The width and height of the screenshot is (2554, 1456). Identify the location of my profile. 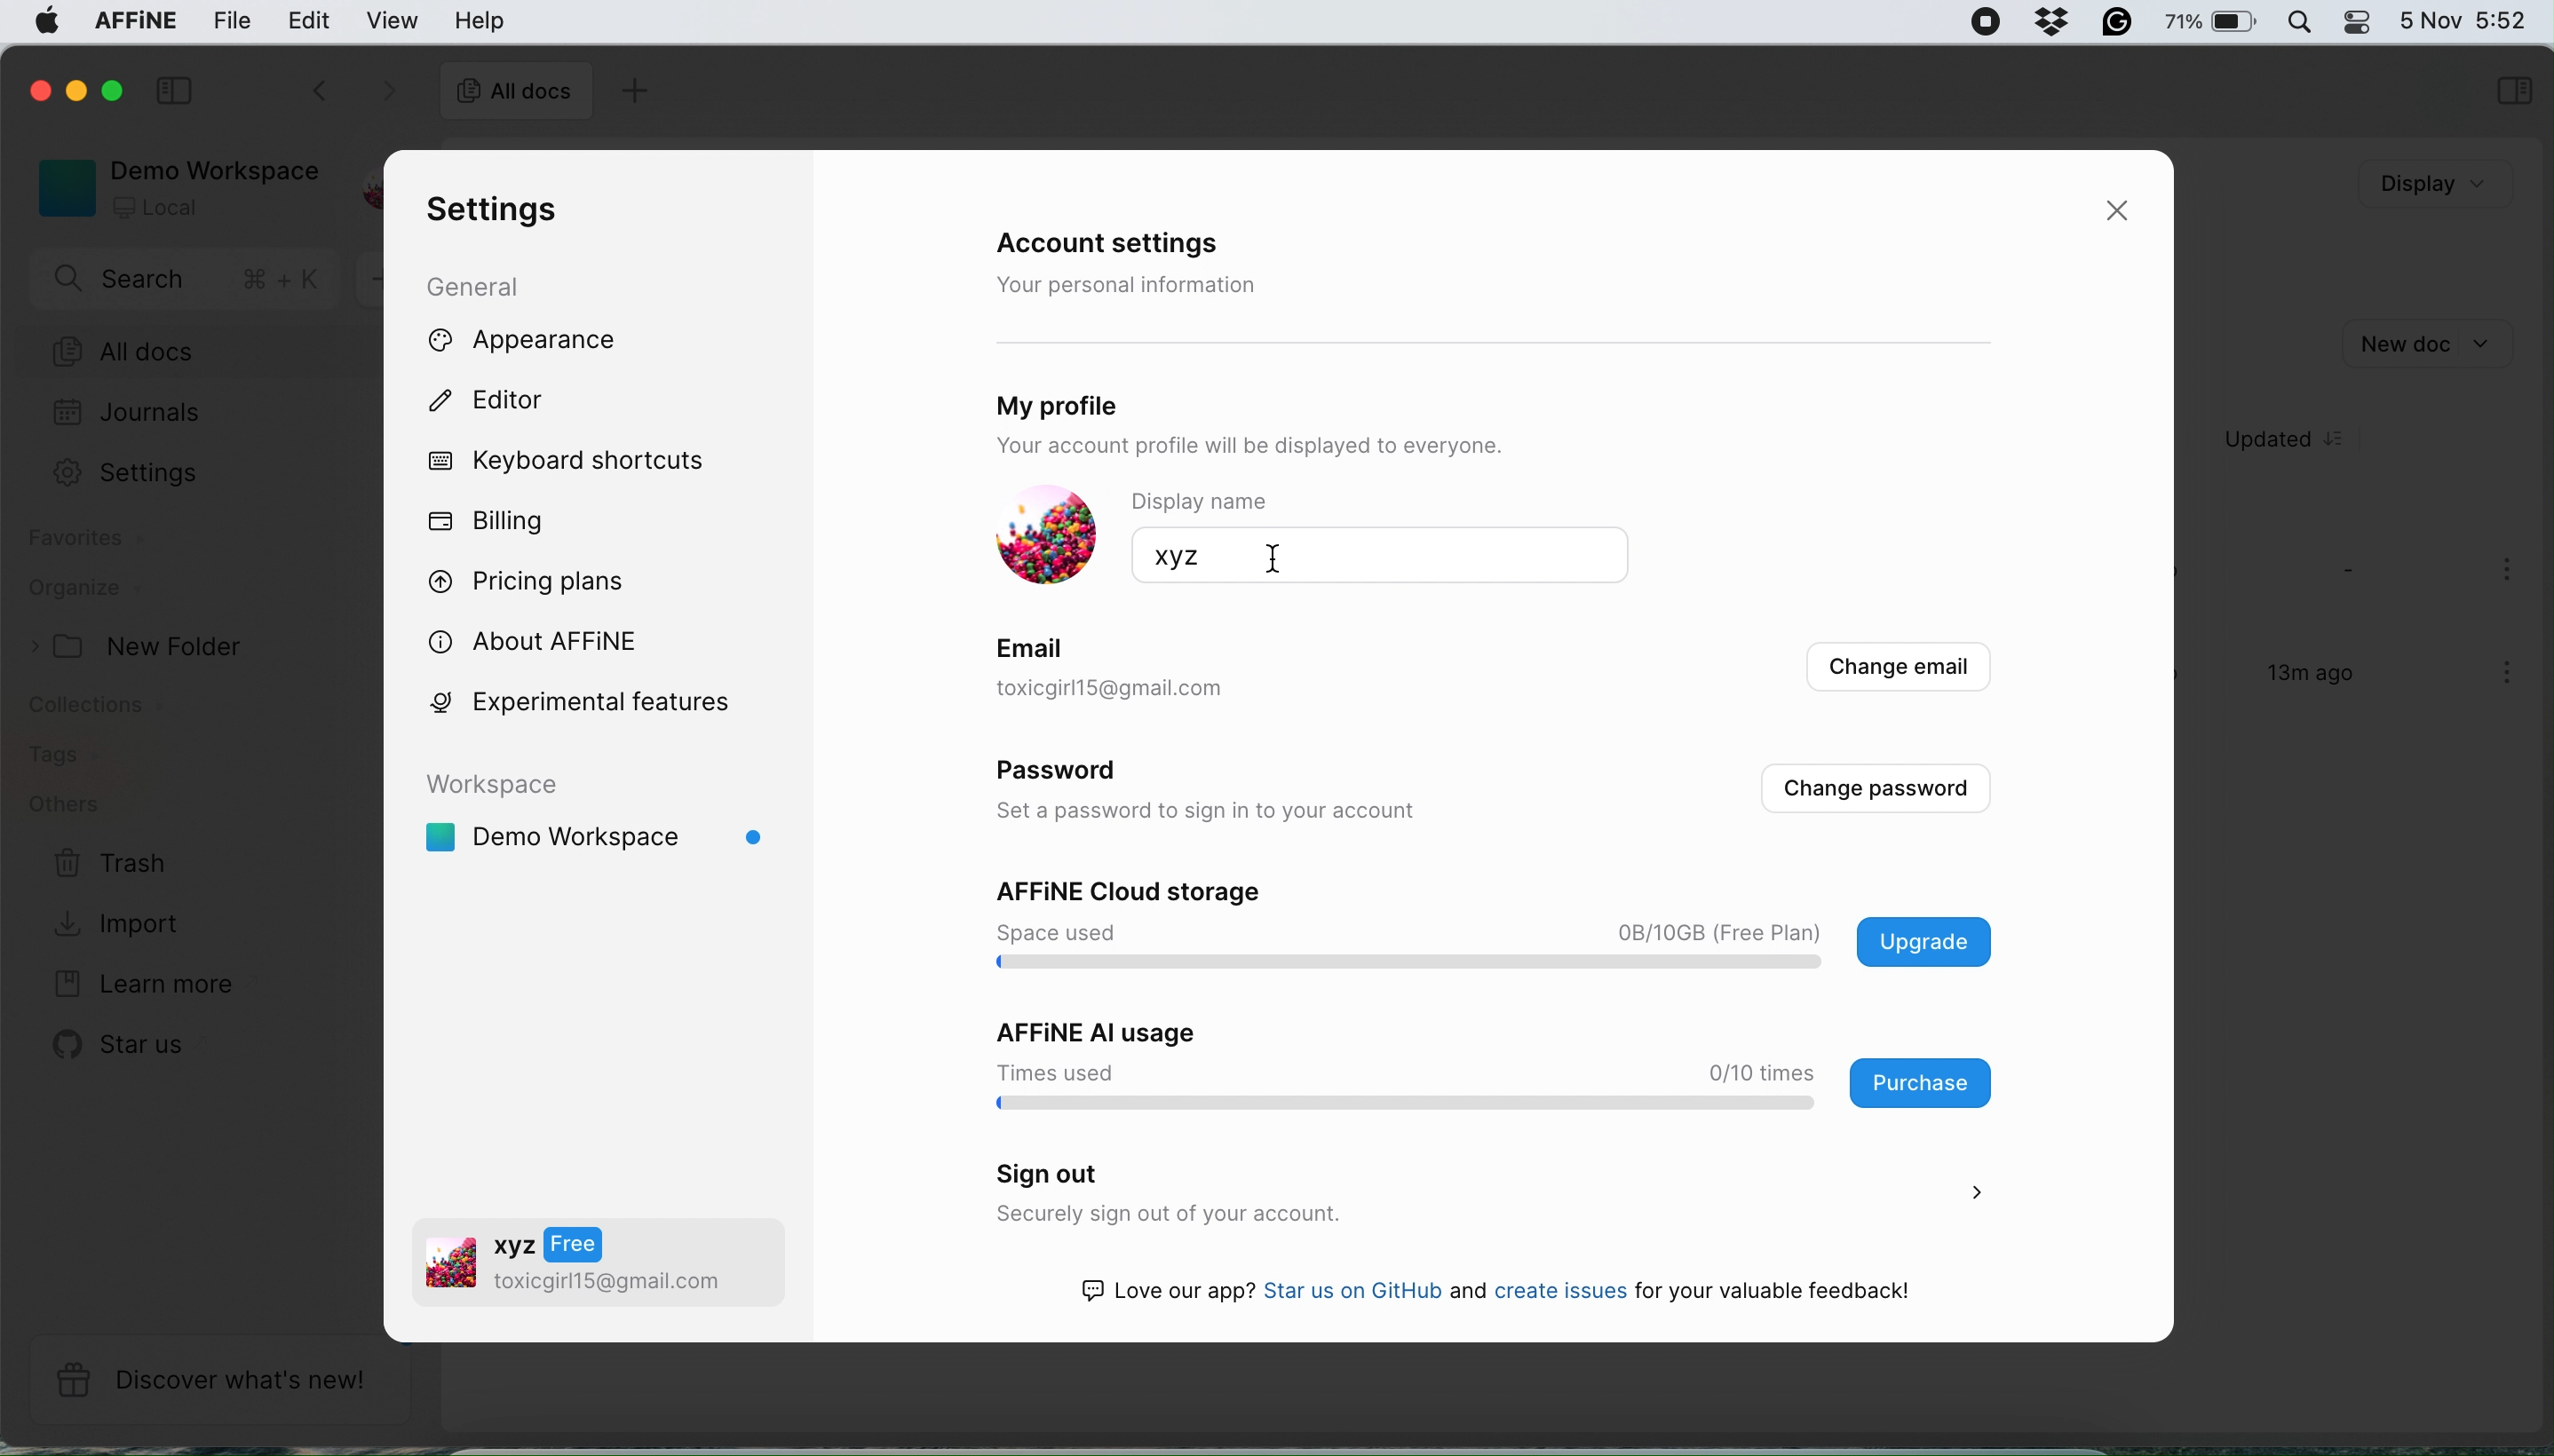
(1121, 400).